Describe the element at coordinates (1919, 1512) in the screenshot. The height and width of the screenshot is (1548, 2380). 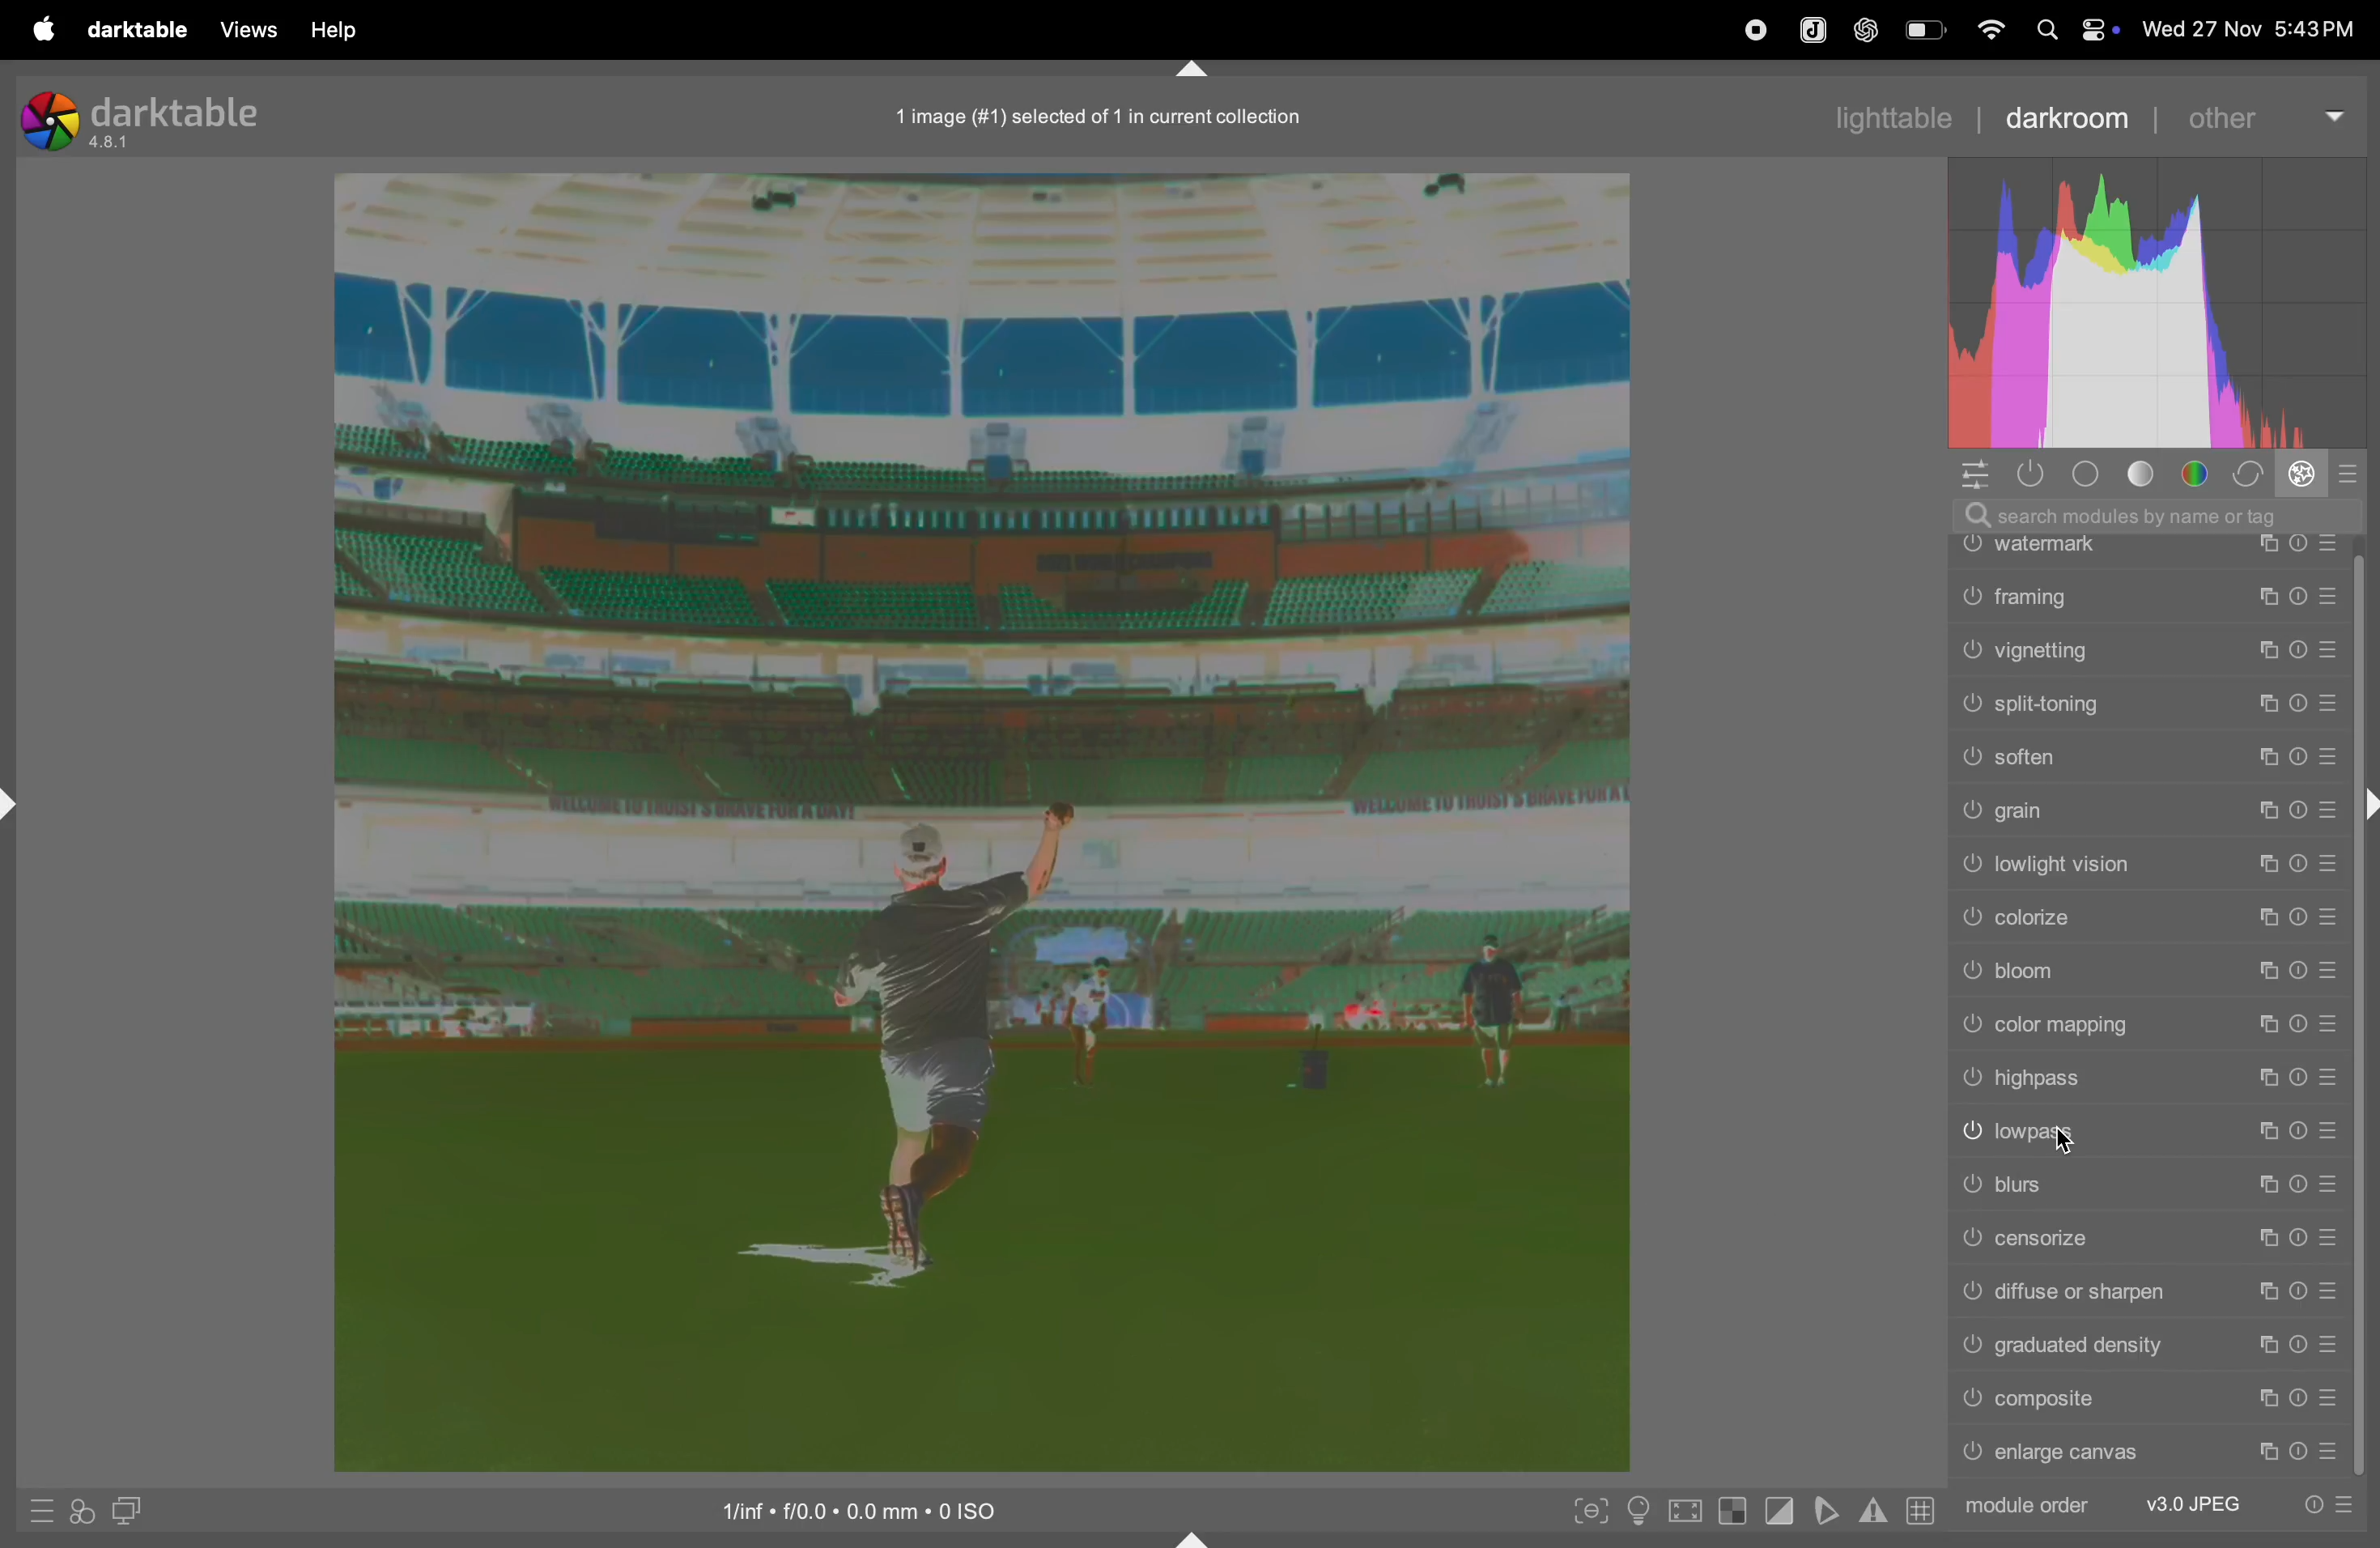
I see `grid` at that location.